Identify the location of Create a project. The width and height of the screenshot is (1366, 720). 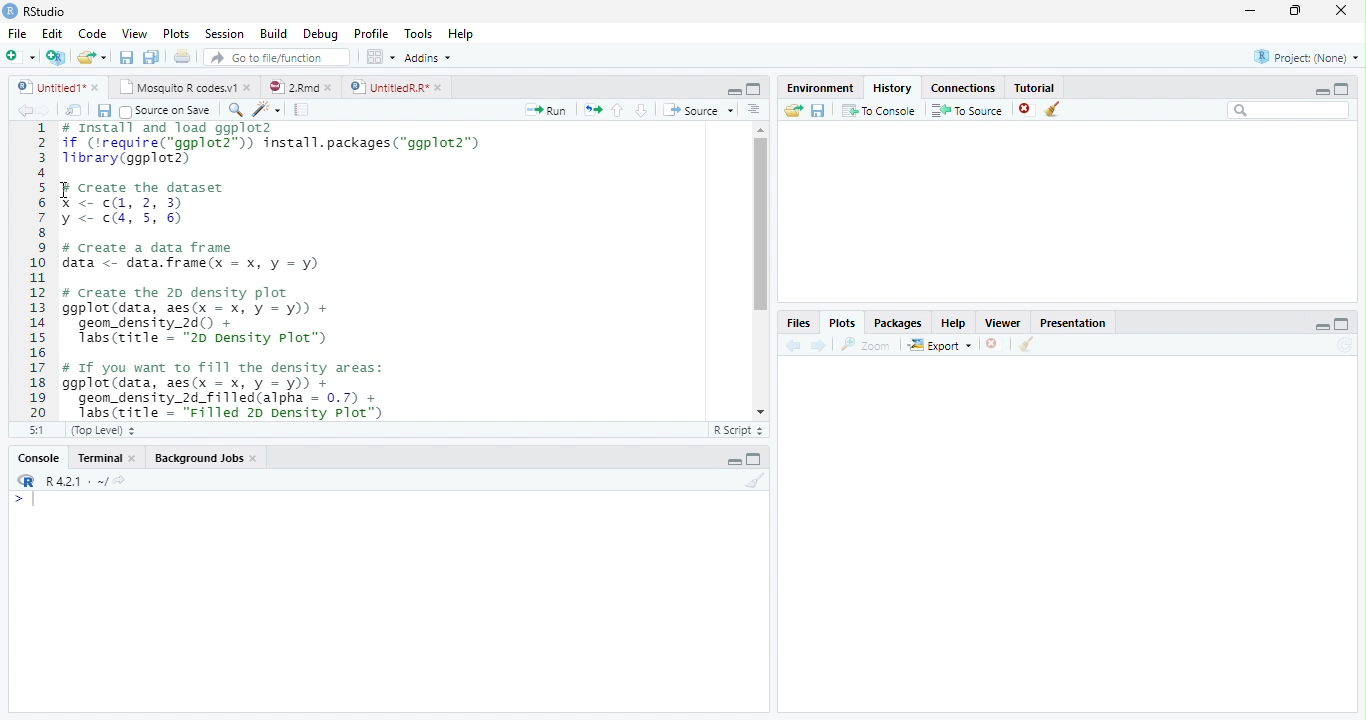
(55, 57).